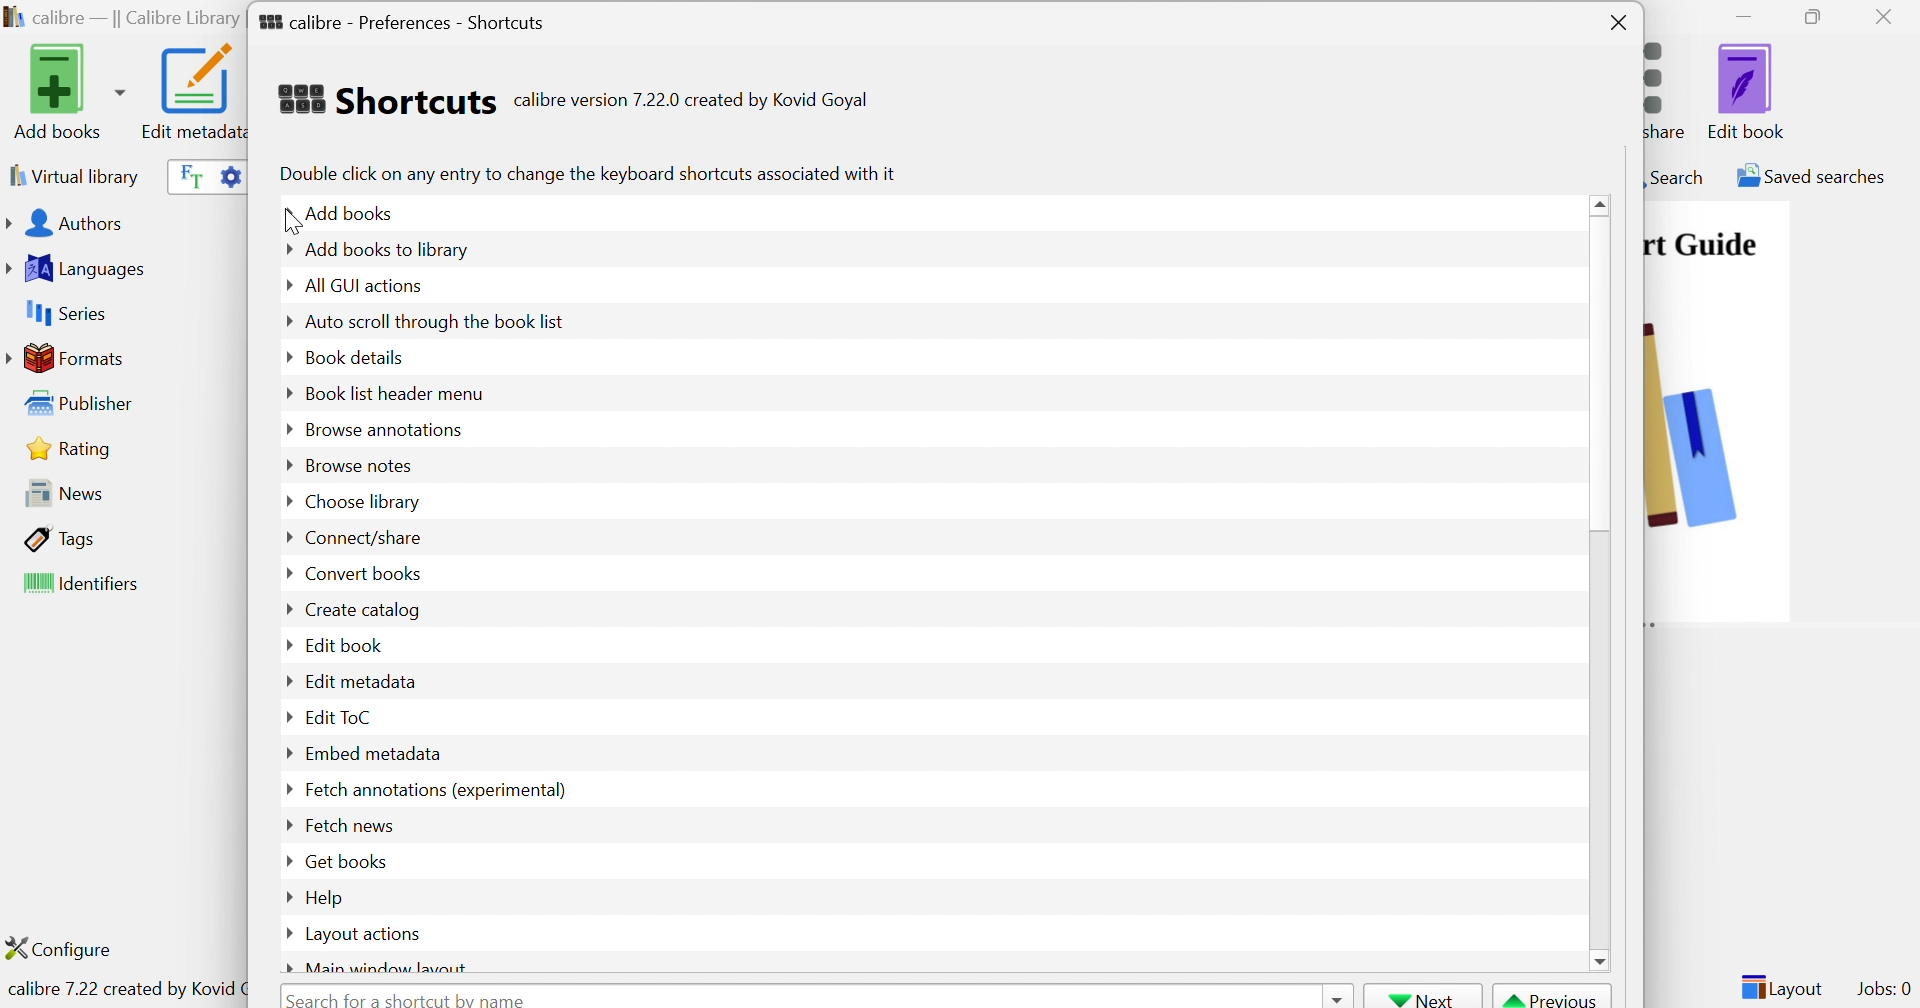  What do you see at coordinates (58, 492) in the screenshot?
I see `News` at bounding box center [58, 492].